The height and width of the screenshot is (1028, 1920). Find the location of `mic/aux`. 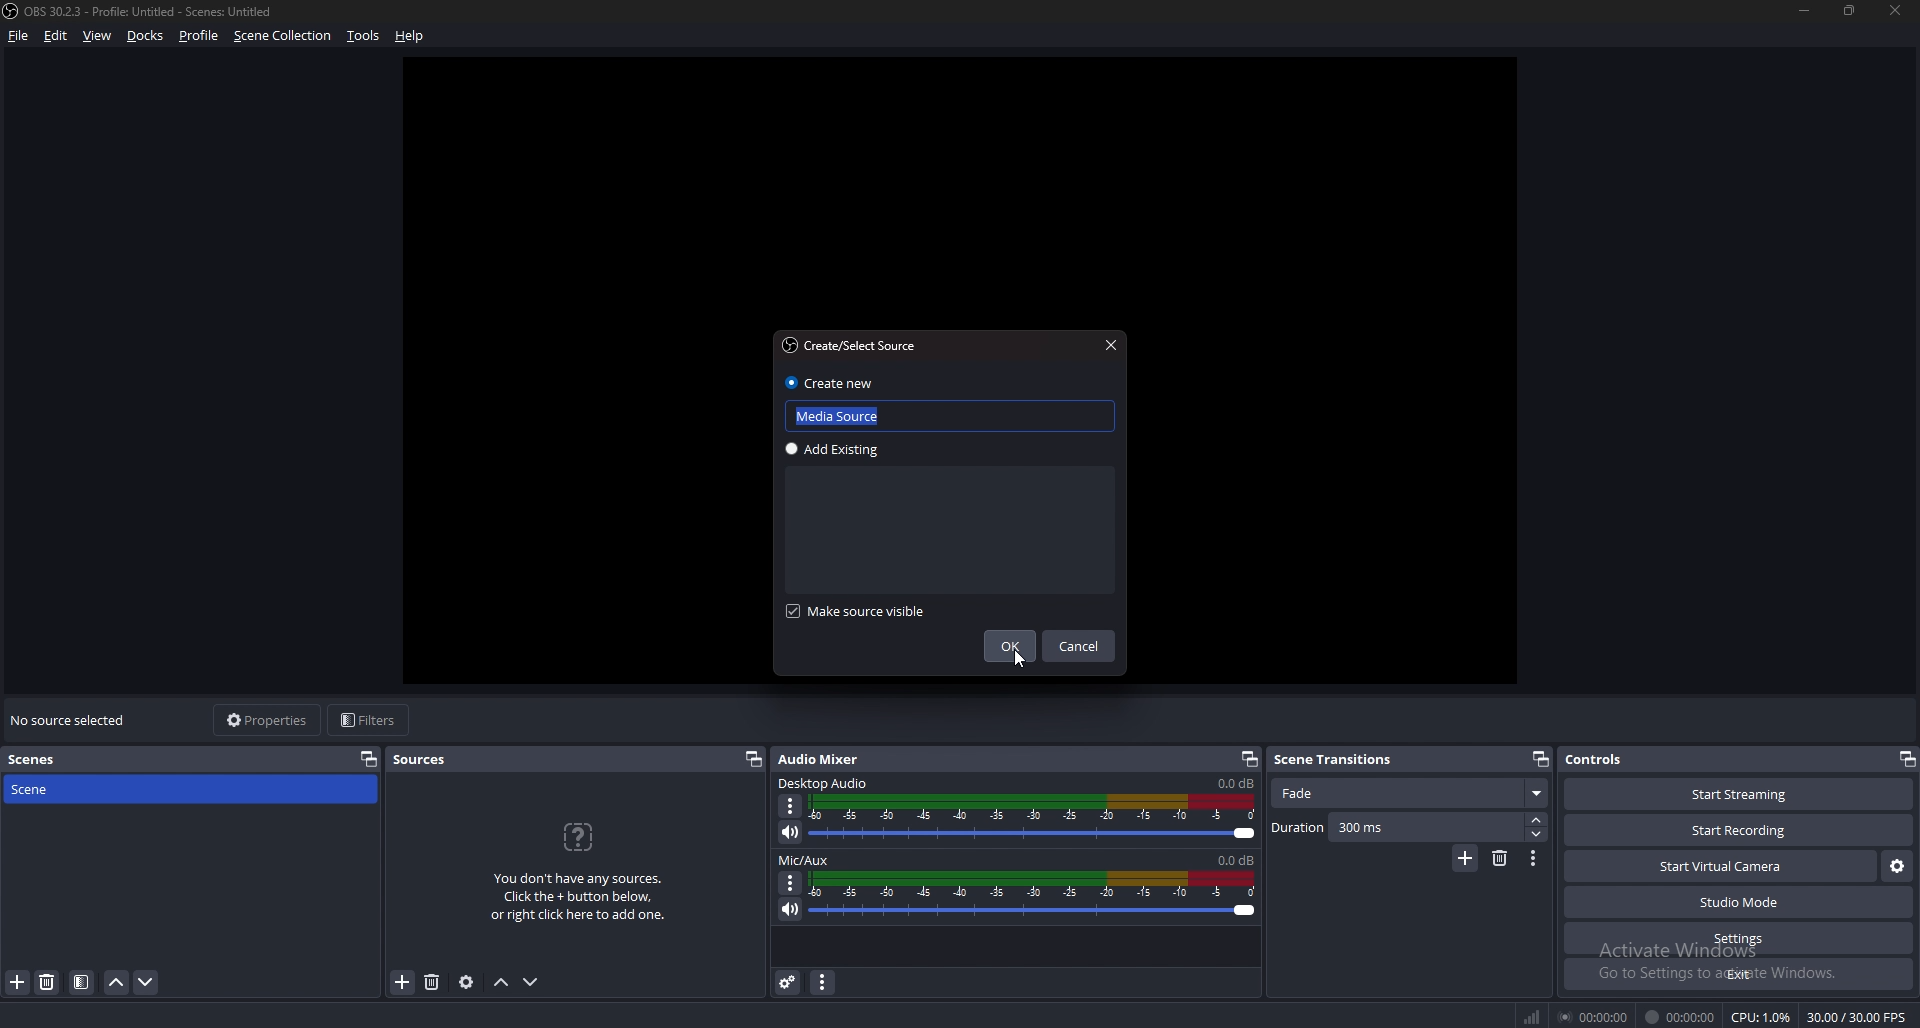

mic/aux is located at coordinates (807, 861).